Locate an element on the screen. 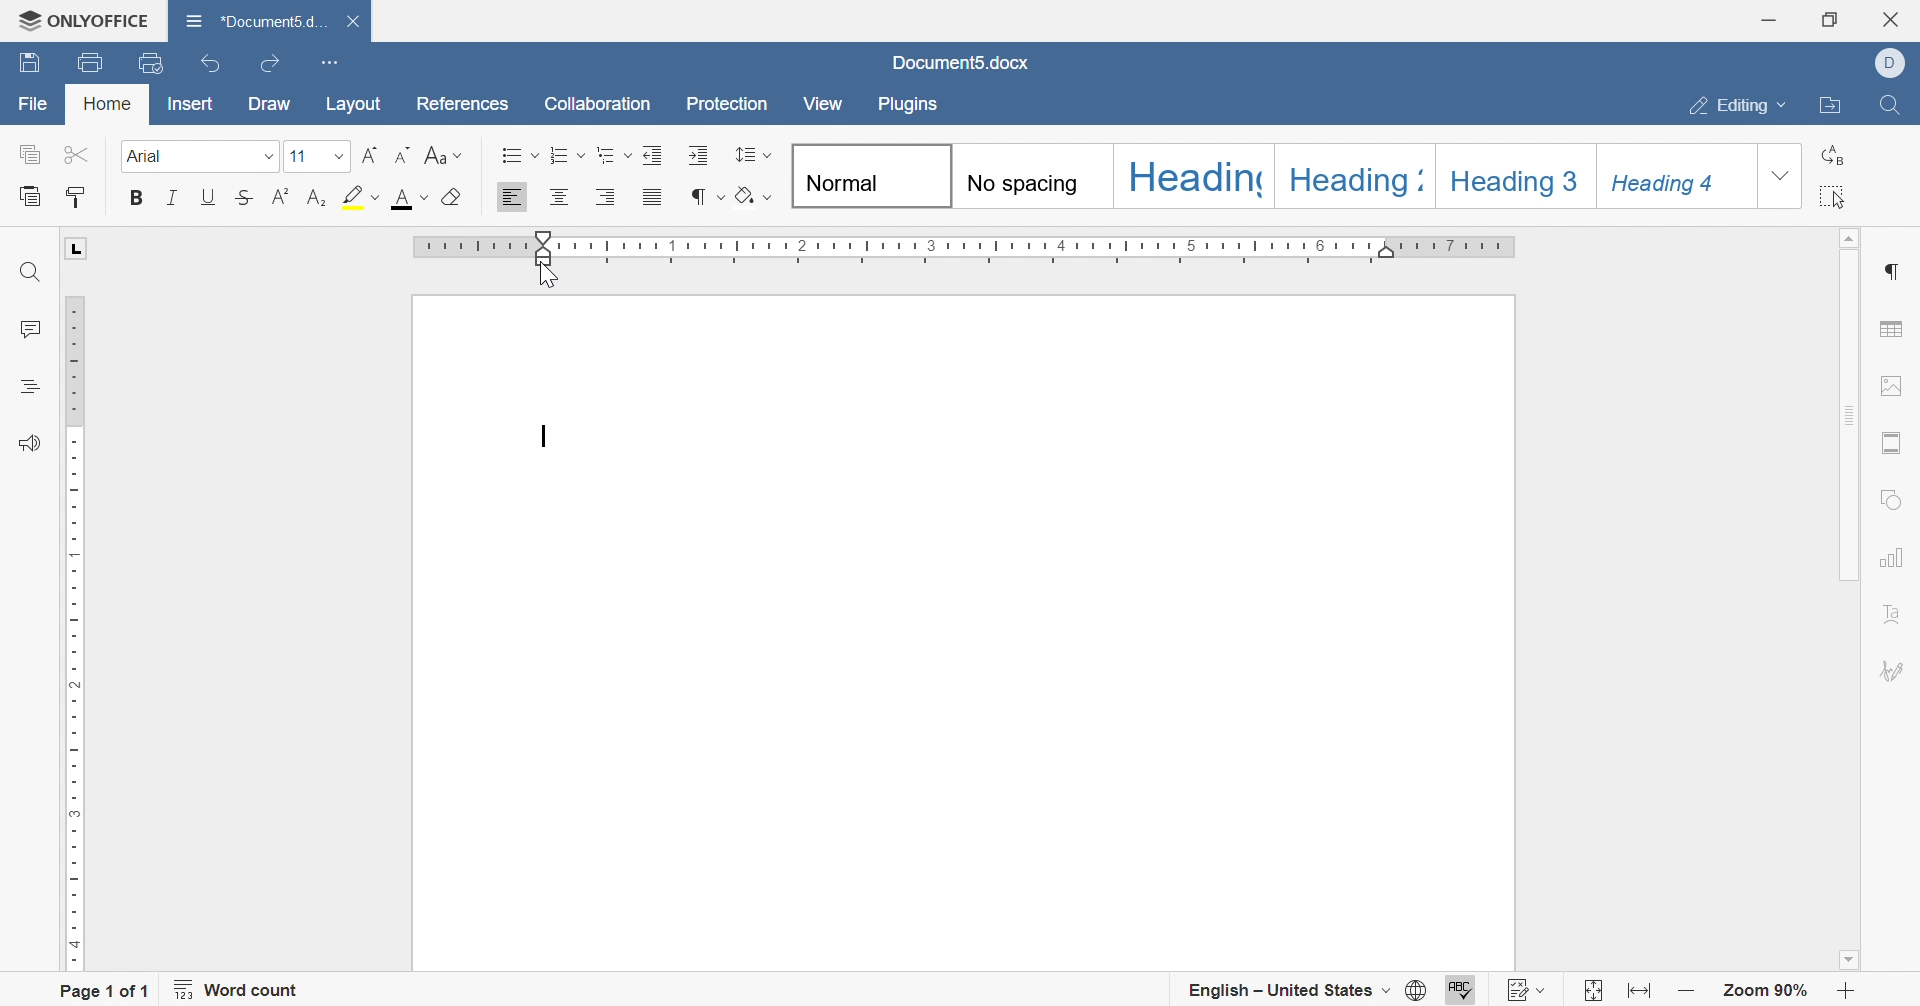 The image size is (1920, 1006). justified is located at coordinates (651, 200).